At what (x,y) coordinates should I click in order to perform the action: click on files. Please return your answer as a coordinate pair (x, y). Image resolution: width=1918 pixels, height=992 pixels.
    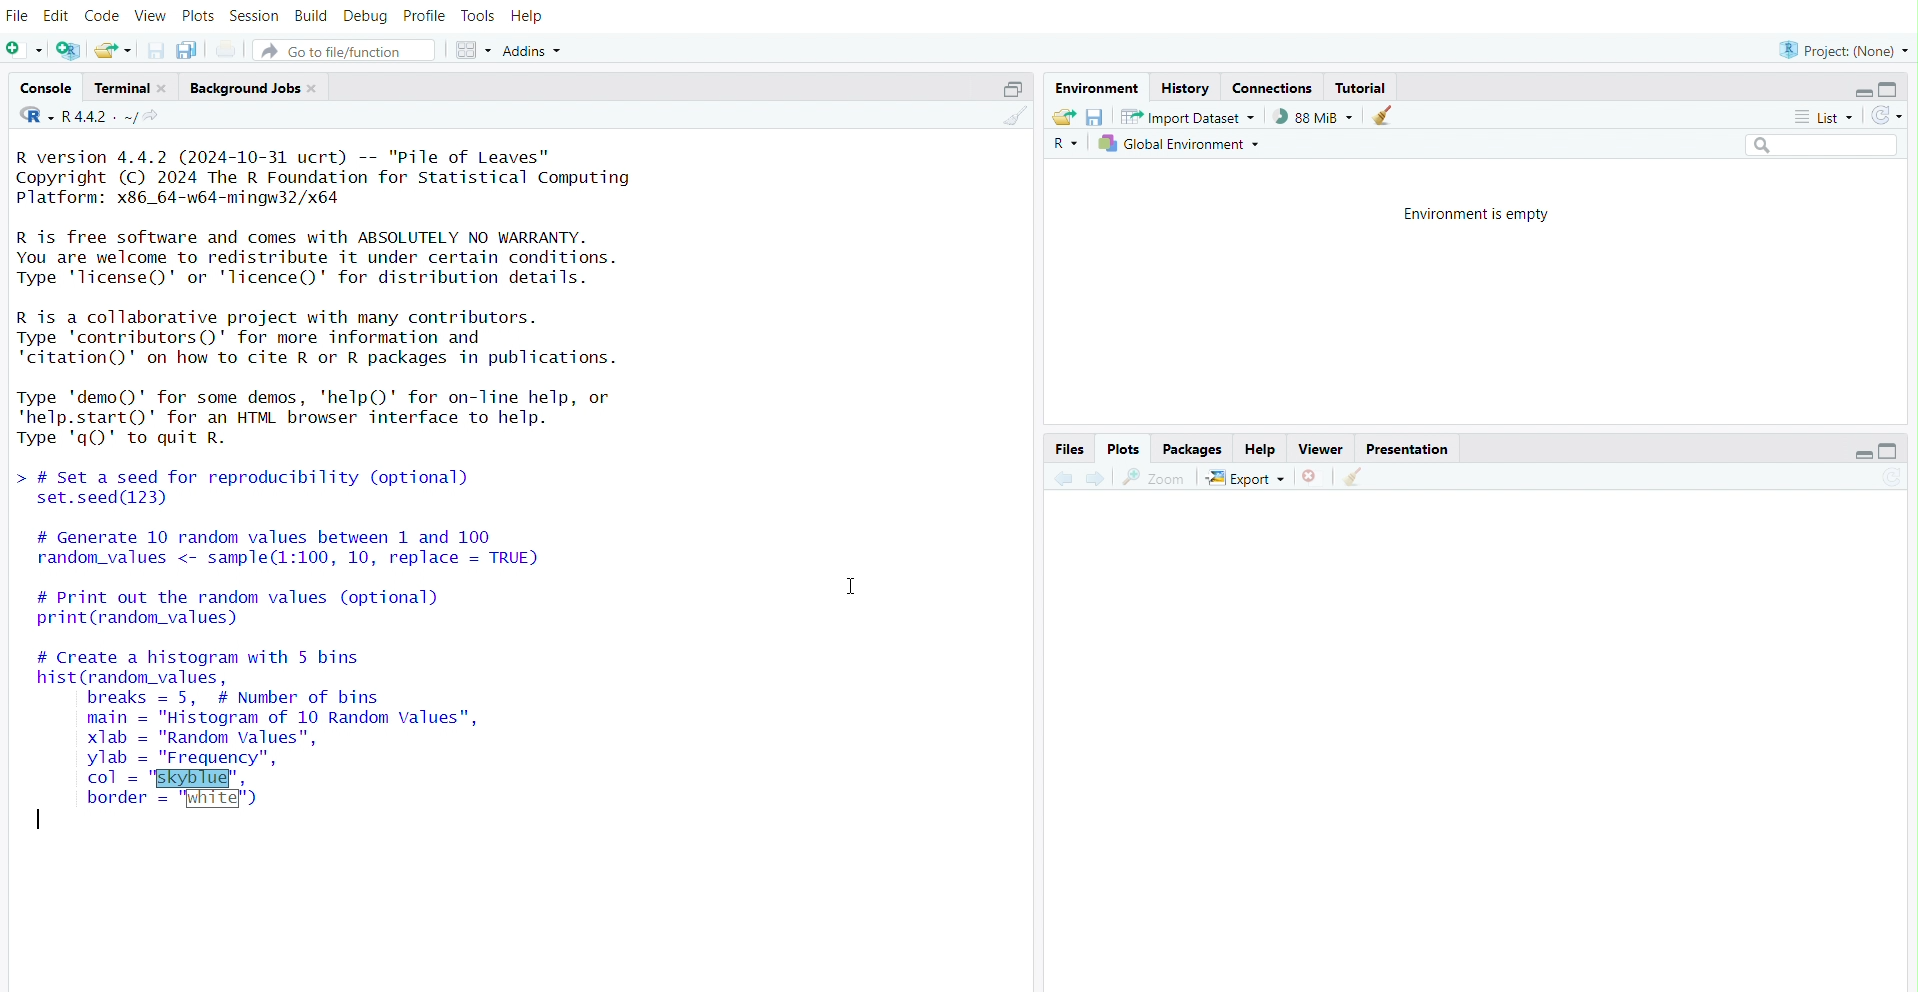
    Looking at the image, I should click on (1070, 450).